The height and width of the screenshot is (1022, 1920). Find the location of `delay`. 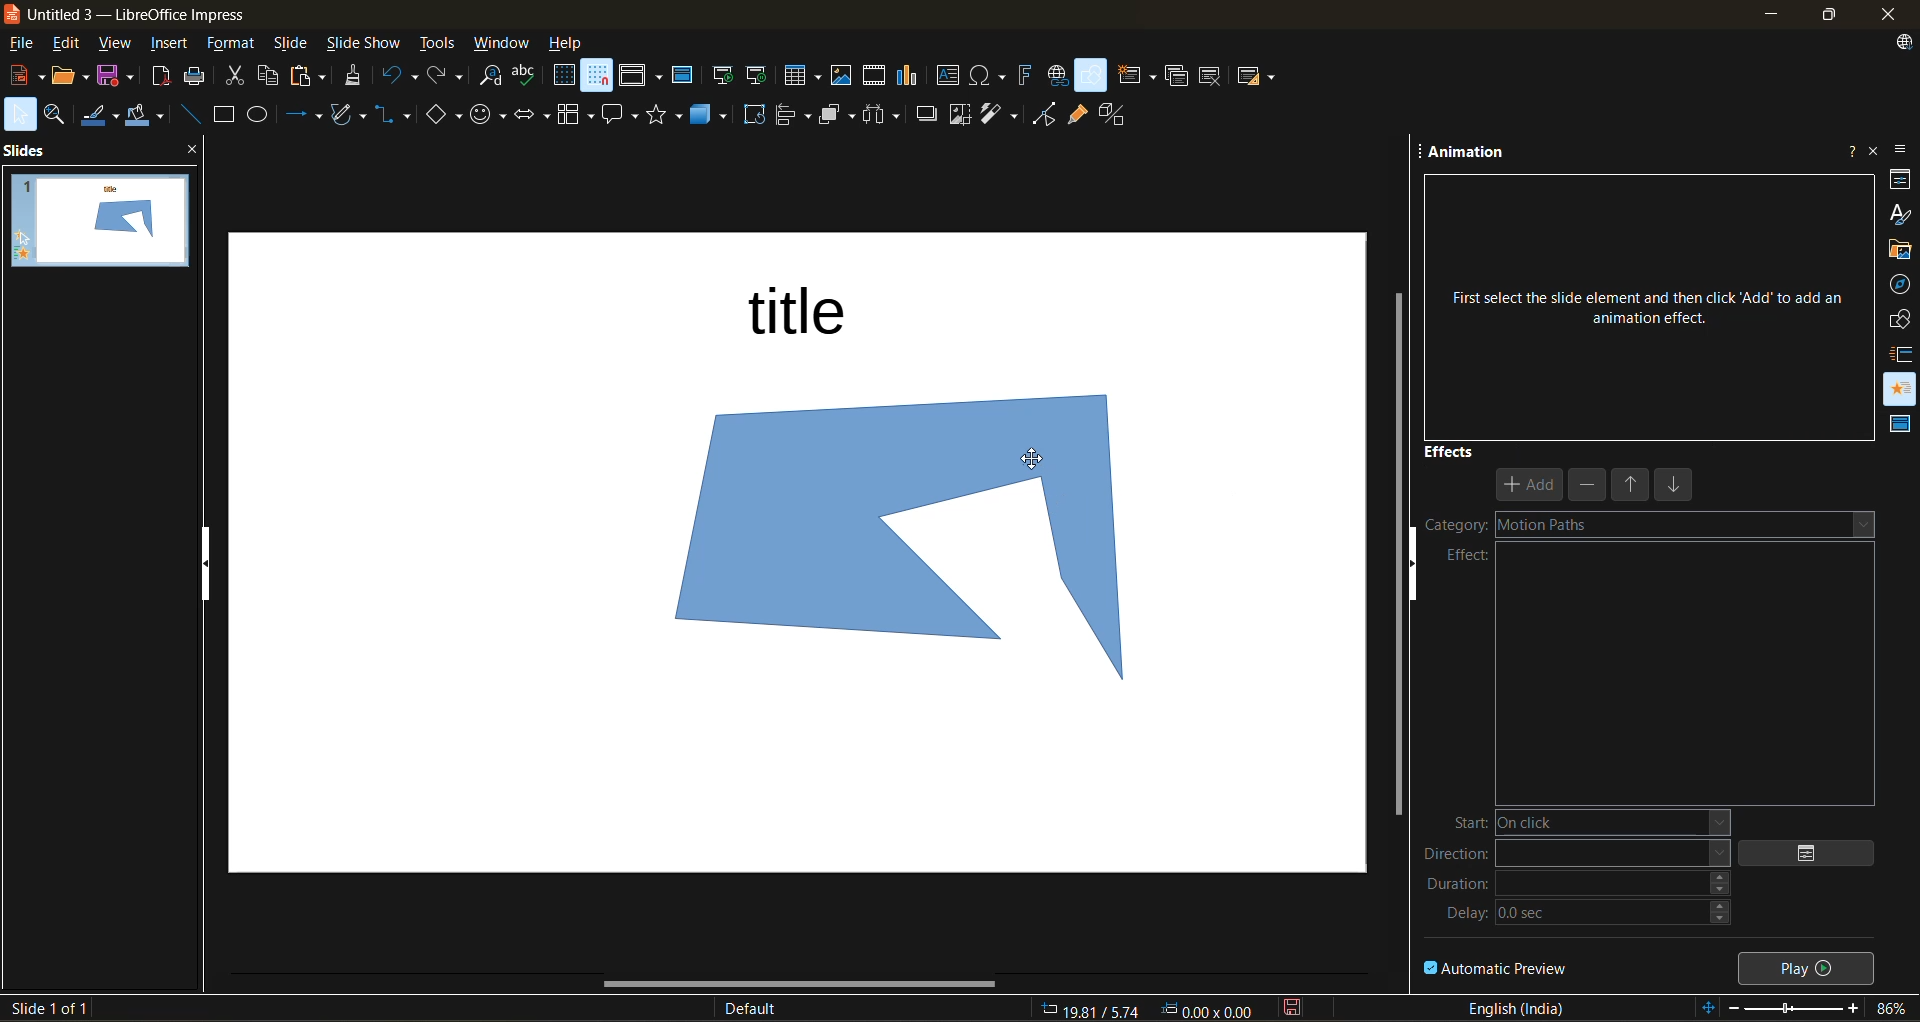

delay is located at coordinates (1582, 914).